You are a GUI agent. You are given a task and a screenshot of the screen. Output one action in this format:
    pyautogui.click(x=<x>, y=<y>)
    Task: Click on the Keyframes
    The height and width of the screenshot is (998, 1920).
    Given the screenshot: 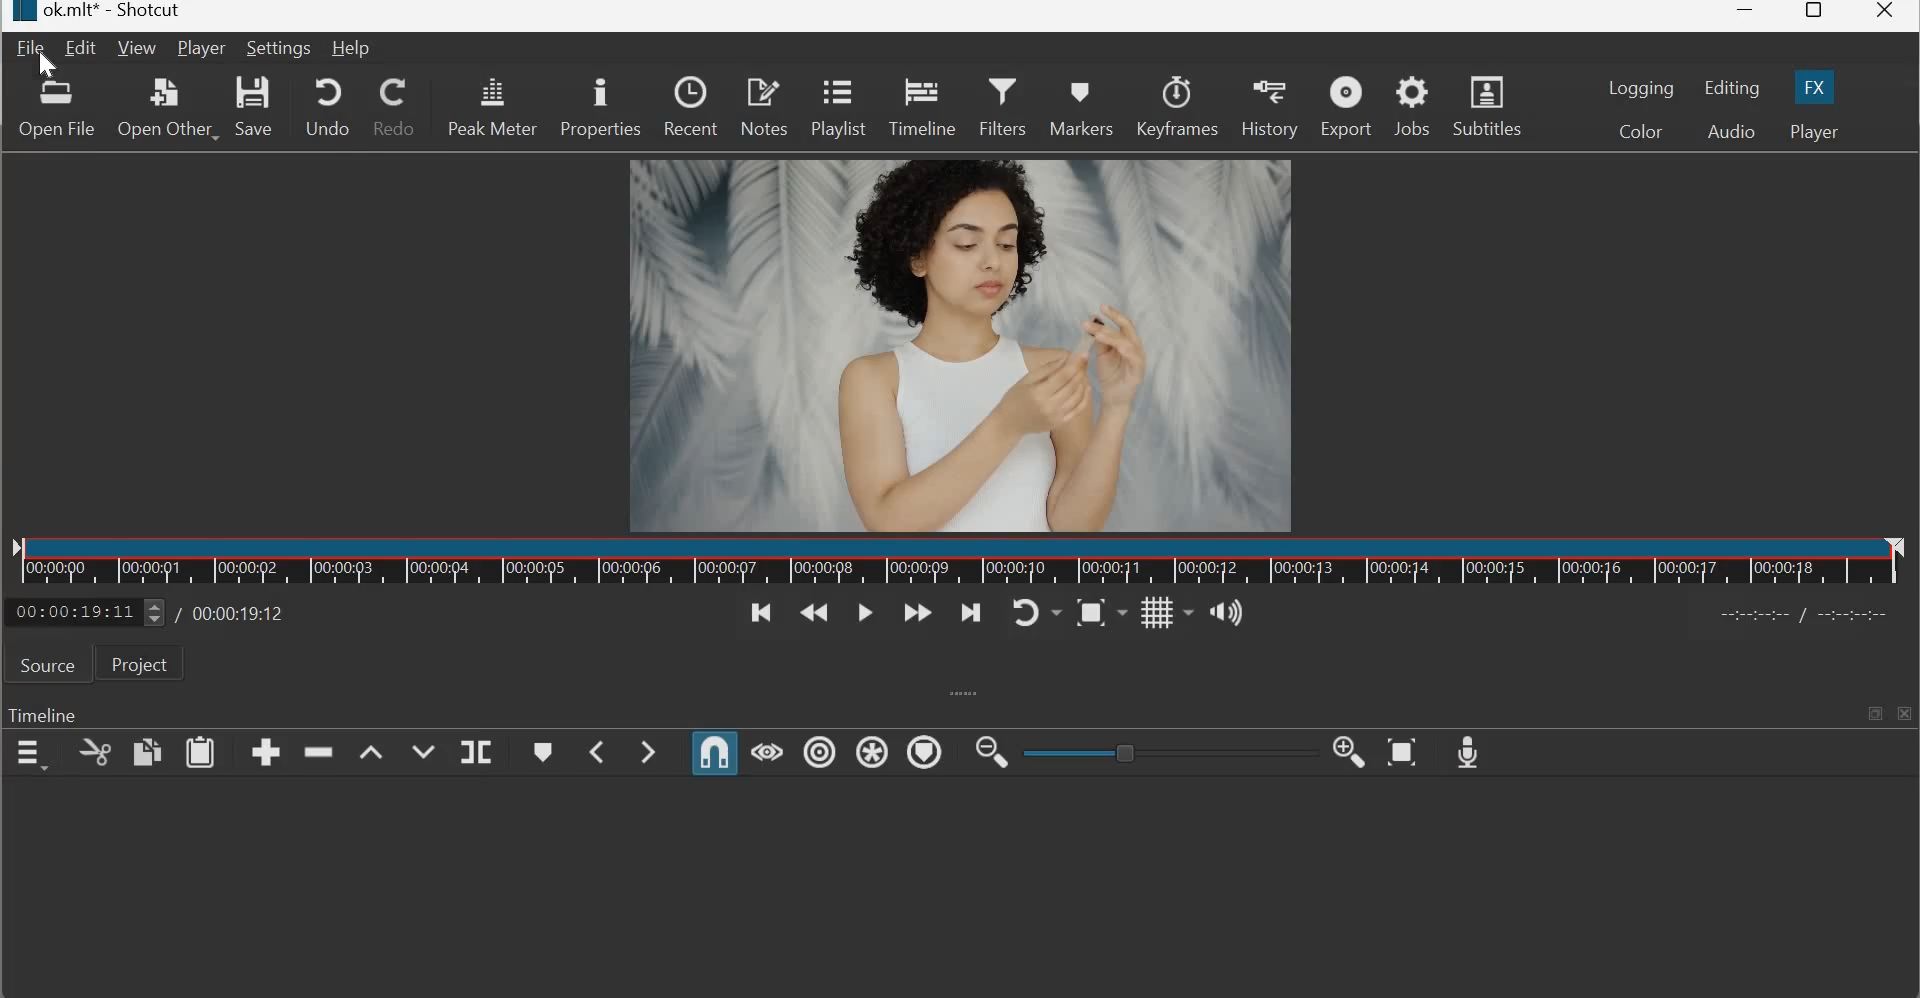 What is the action you would take?
    pyautogui.click(x=1178, y=105)
    